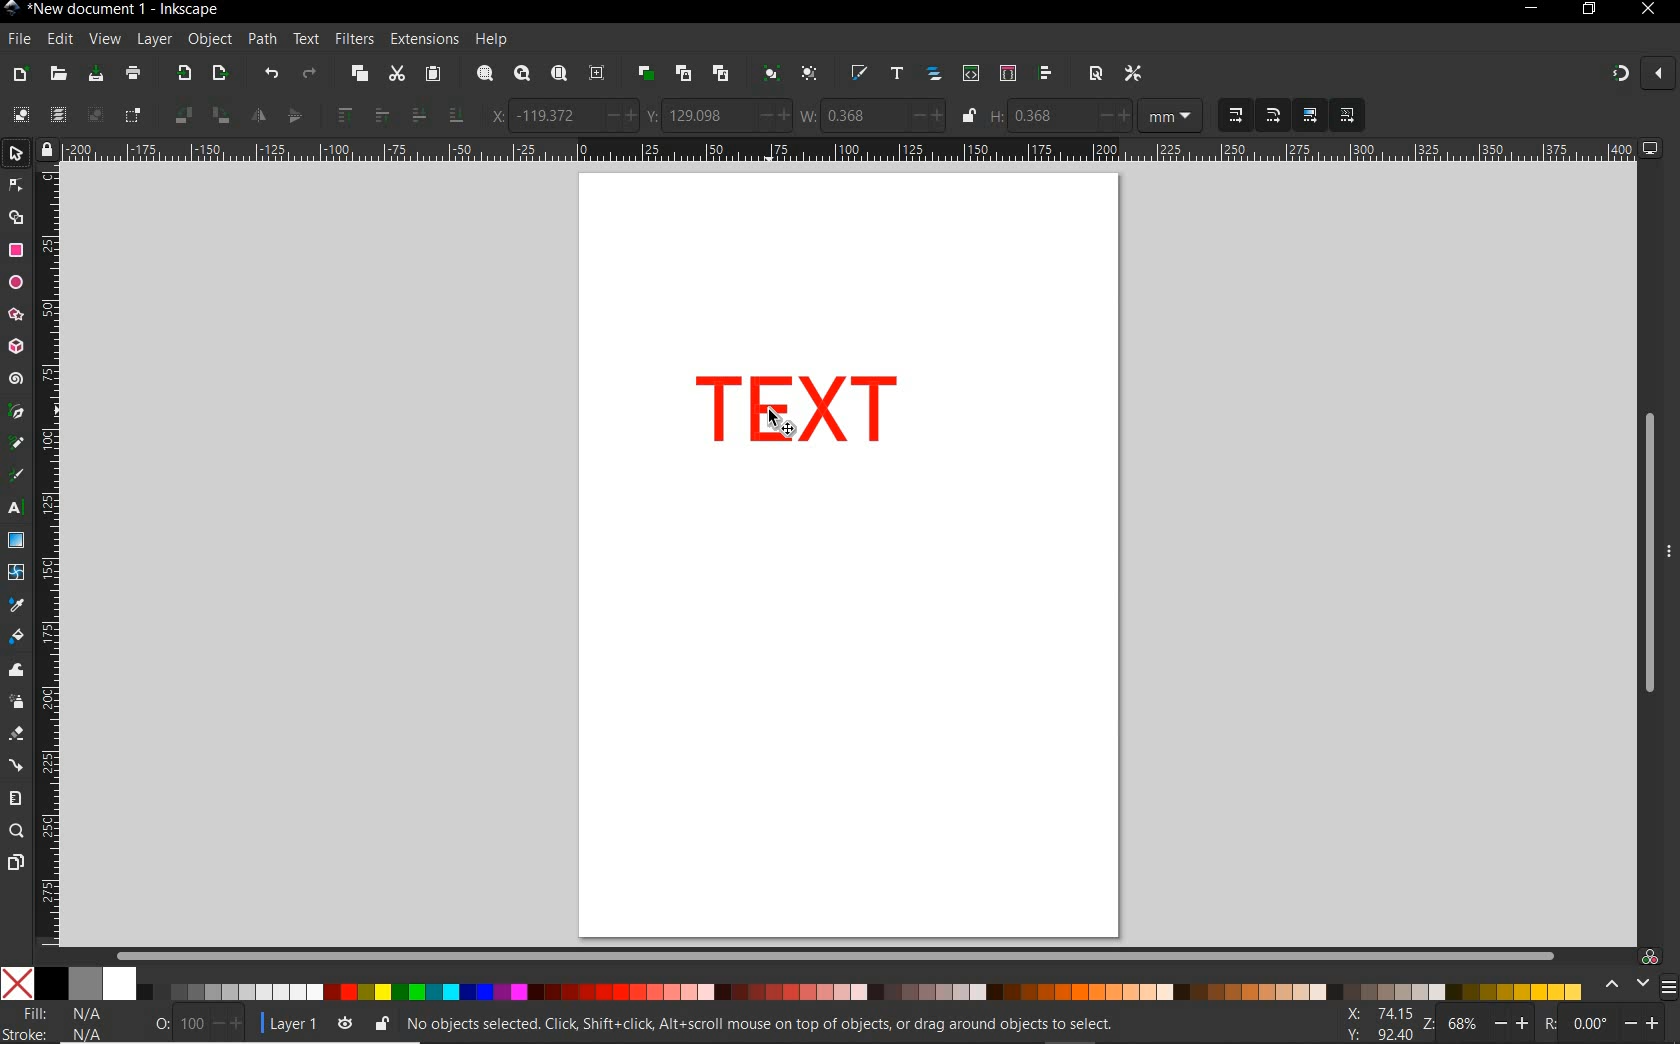  What do you see at coordinates (772, 423) in the screenshot?
I see `Cursor` at bounding box center [772, 423].